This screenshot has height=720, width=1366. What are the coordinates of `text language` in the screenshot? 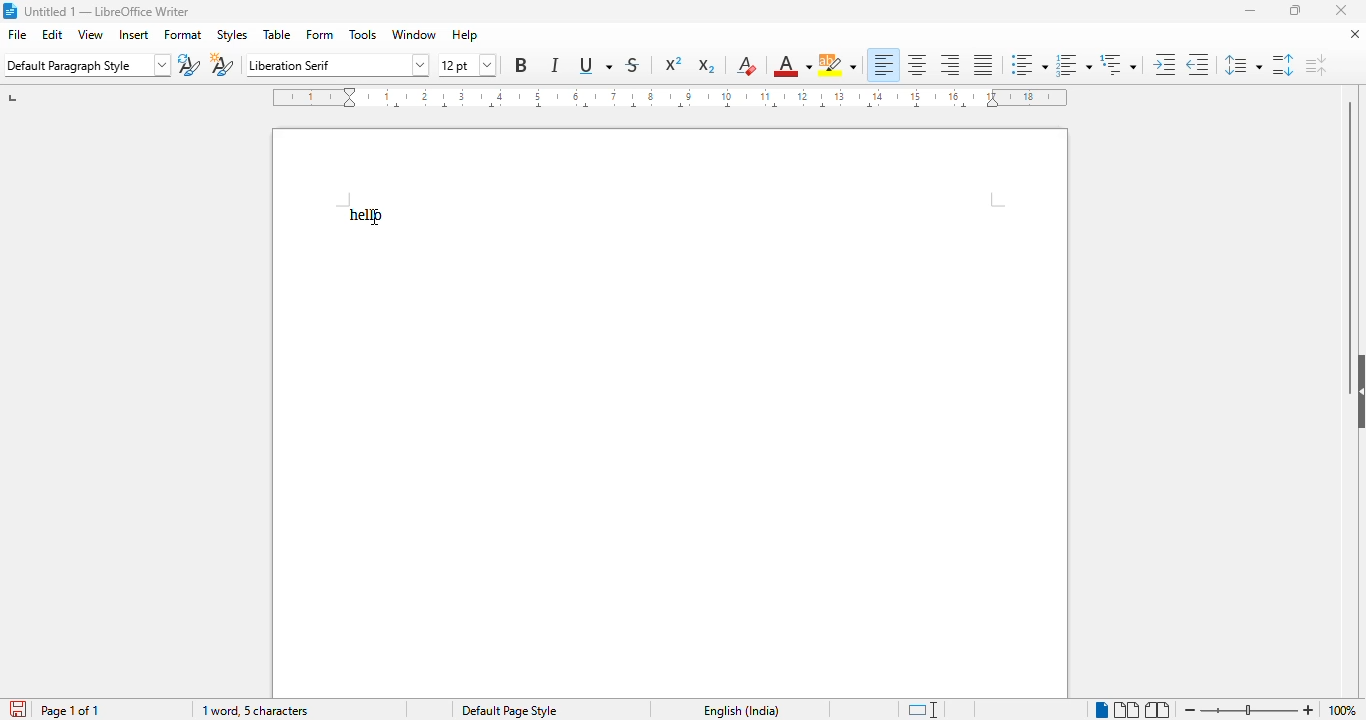 It's located at (742, 711).